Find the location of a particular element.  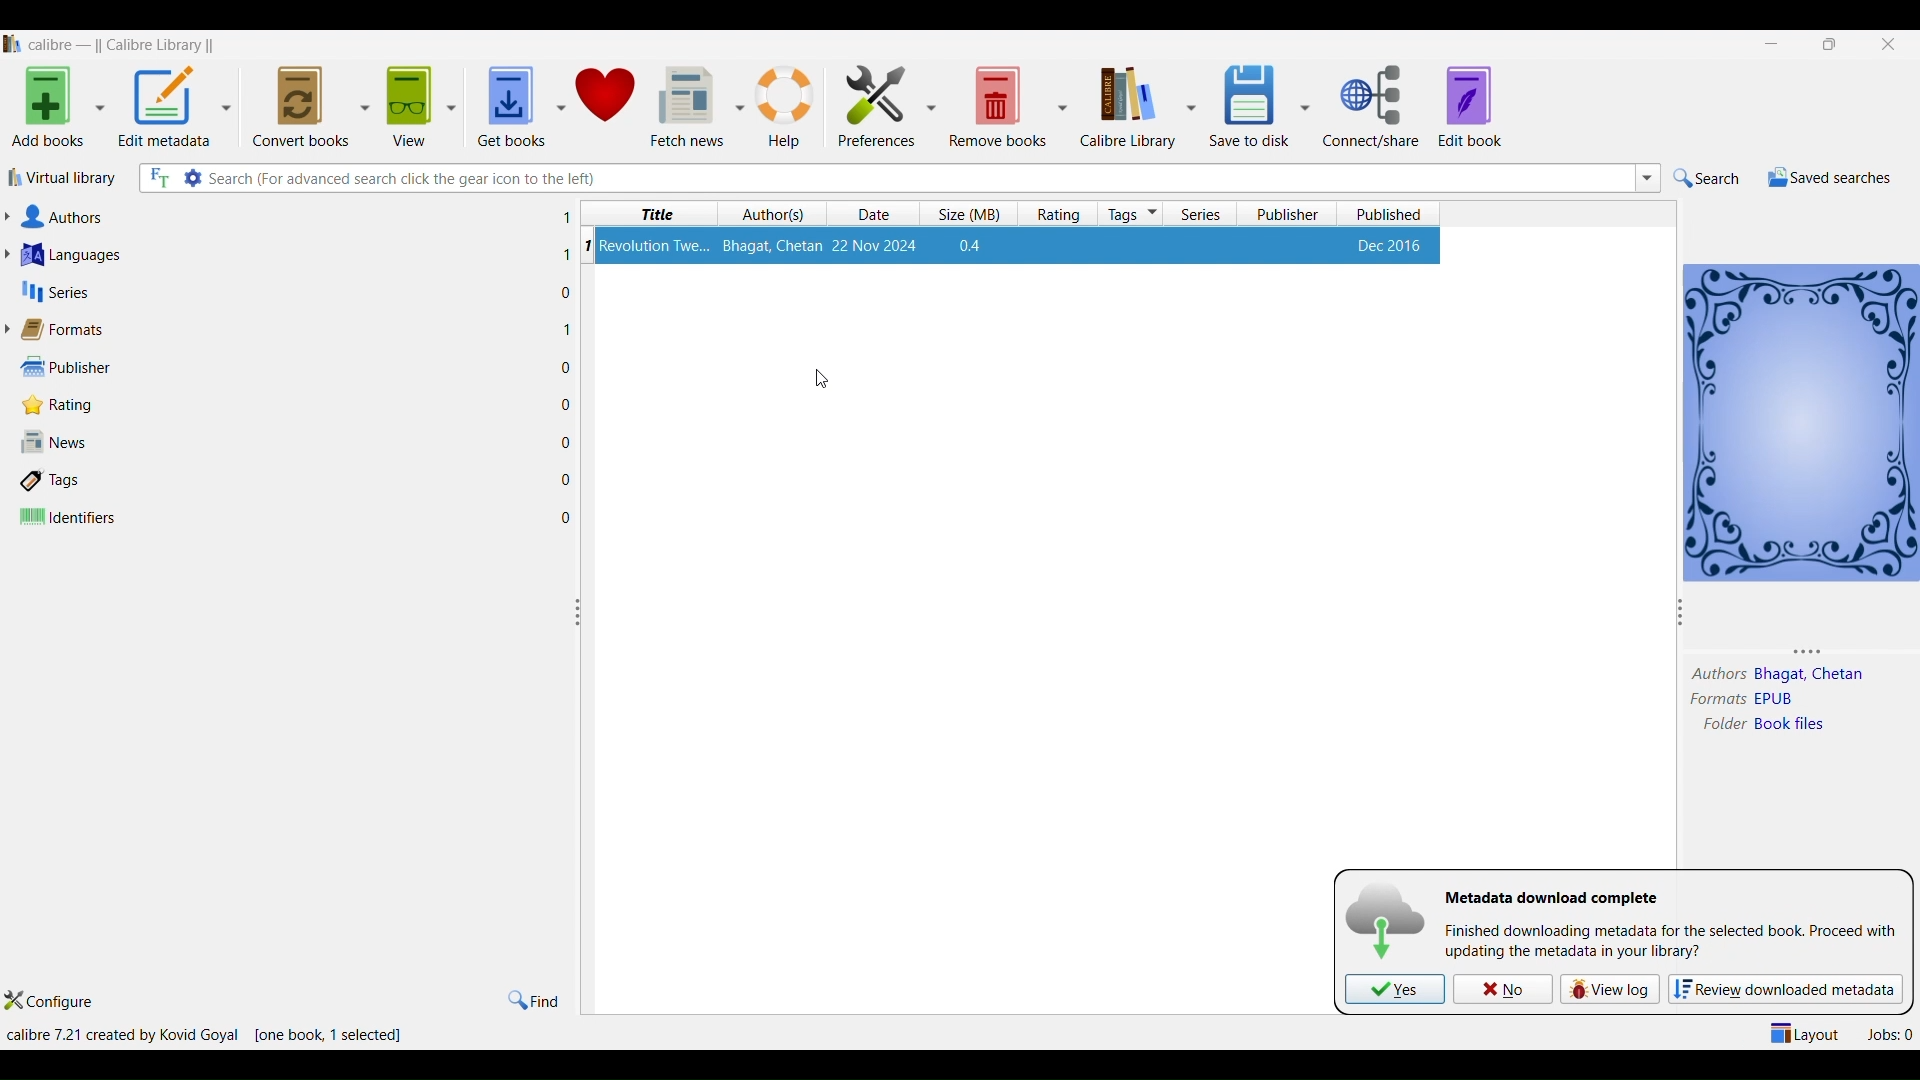

tags is located at coordinates (56, 482).